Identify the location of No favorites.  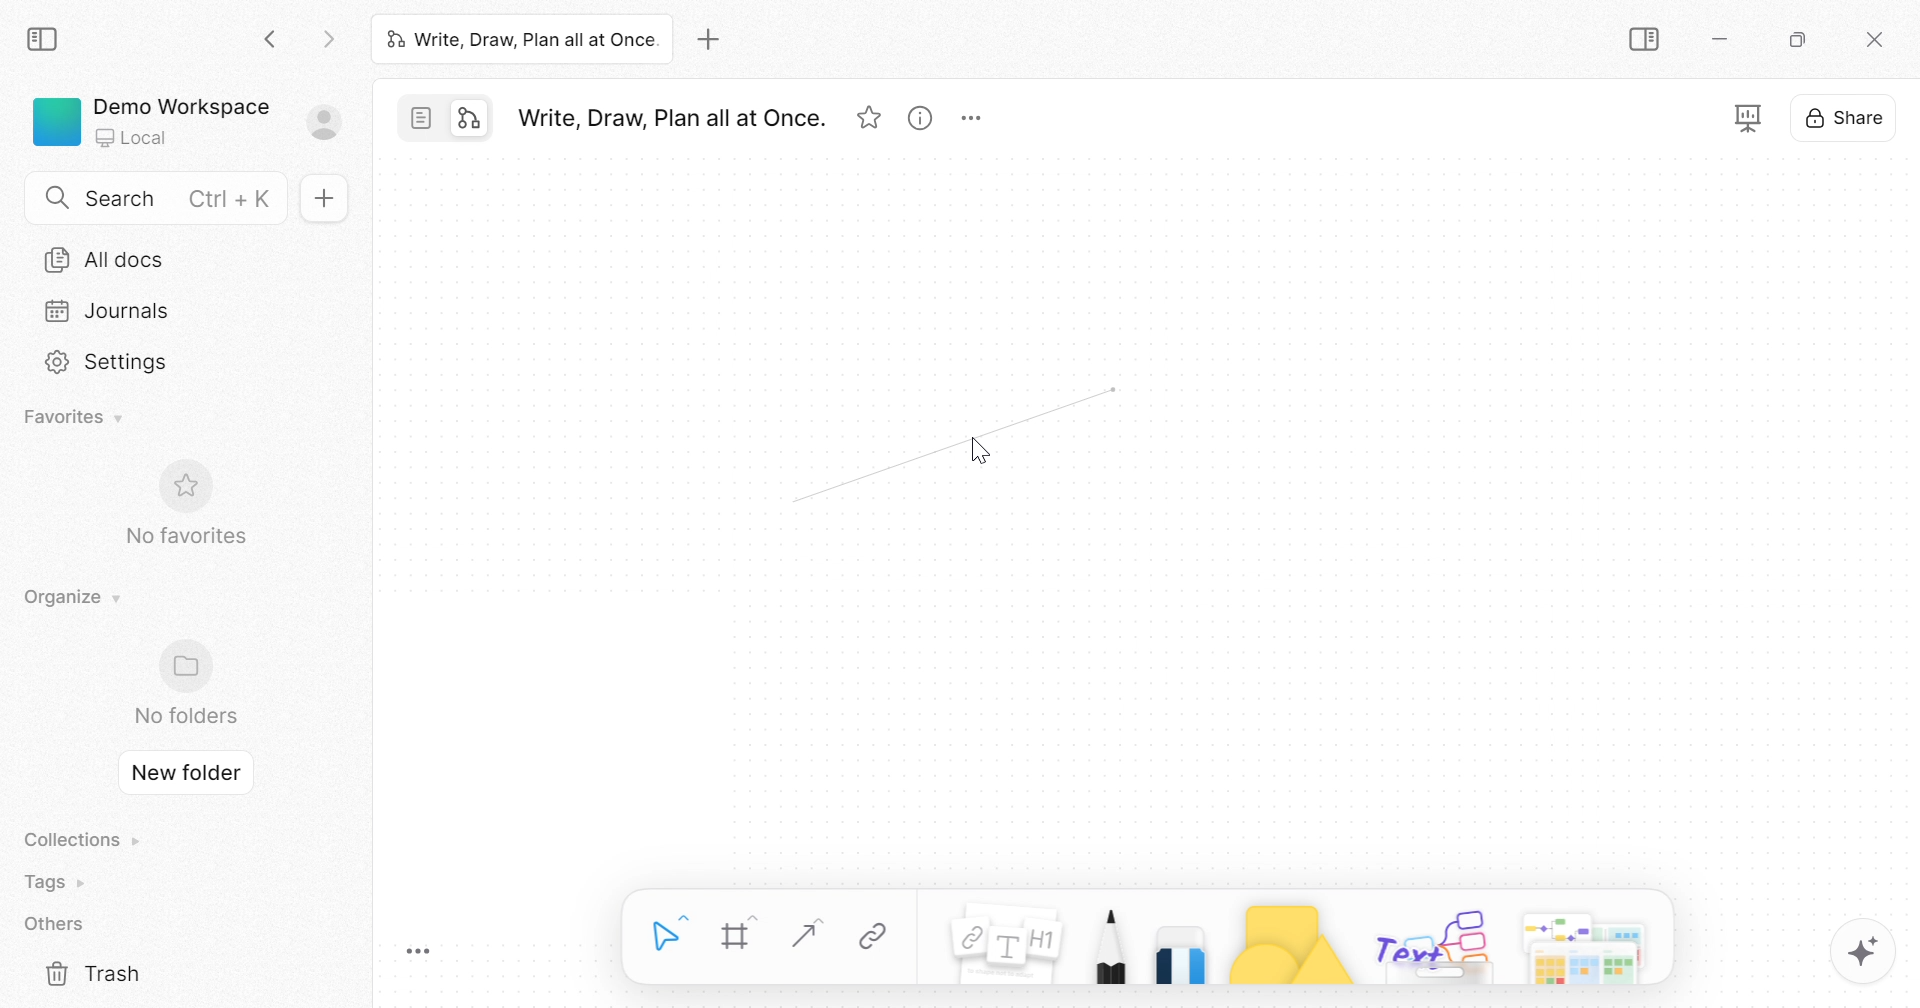
(183, 536).